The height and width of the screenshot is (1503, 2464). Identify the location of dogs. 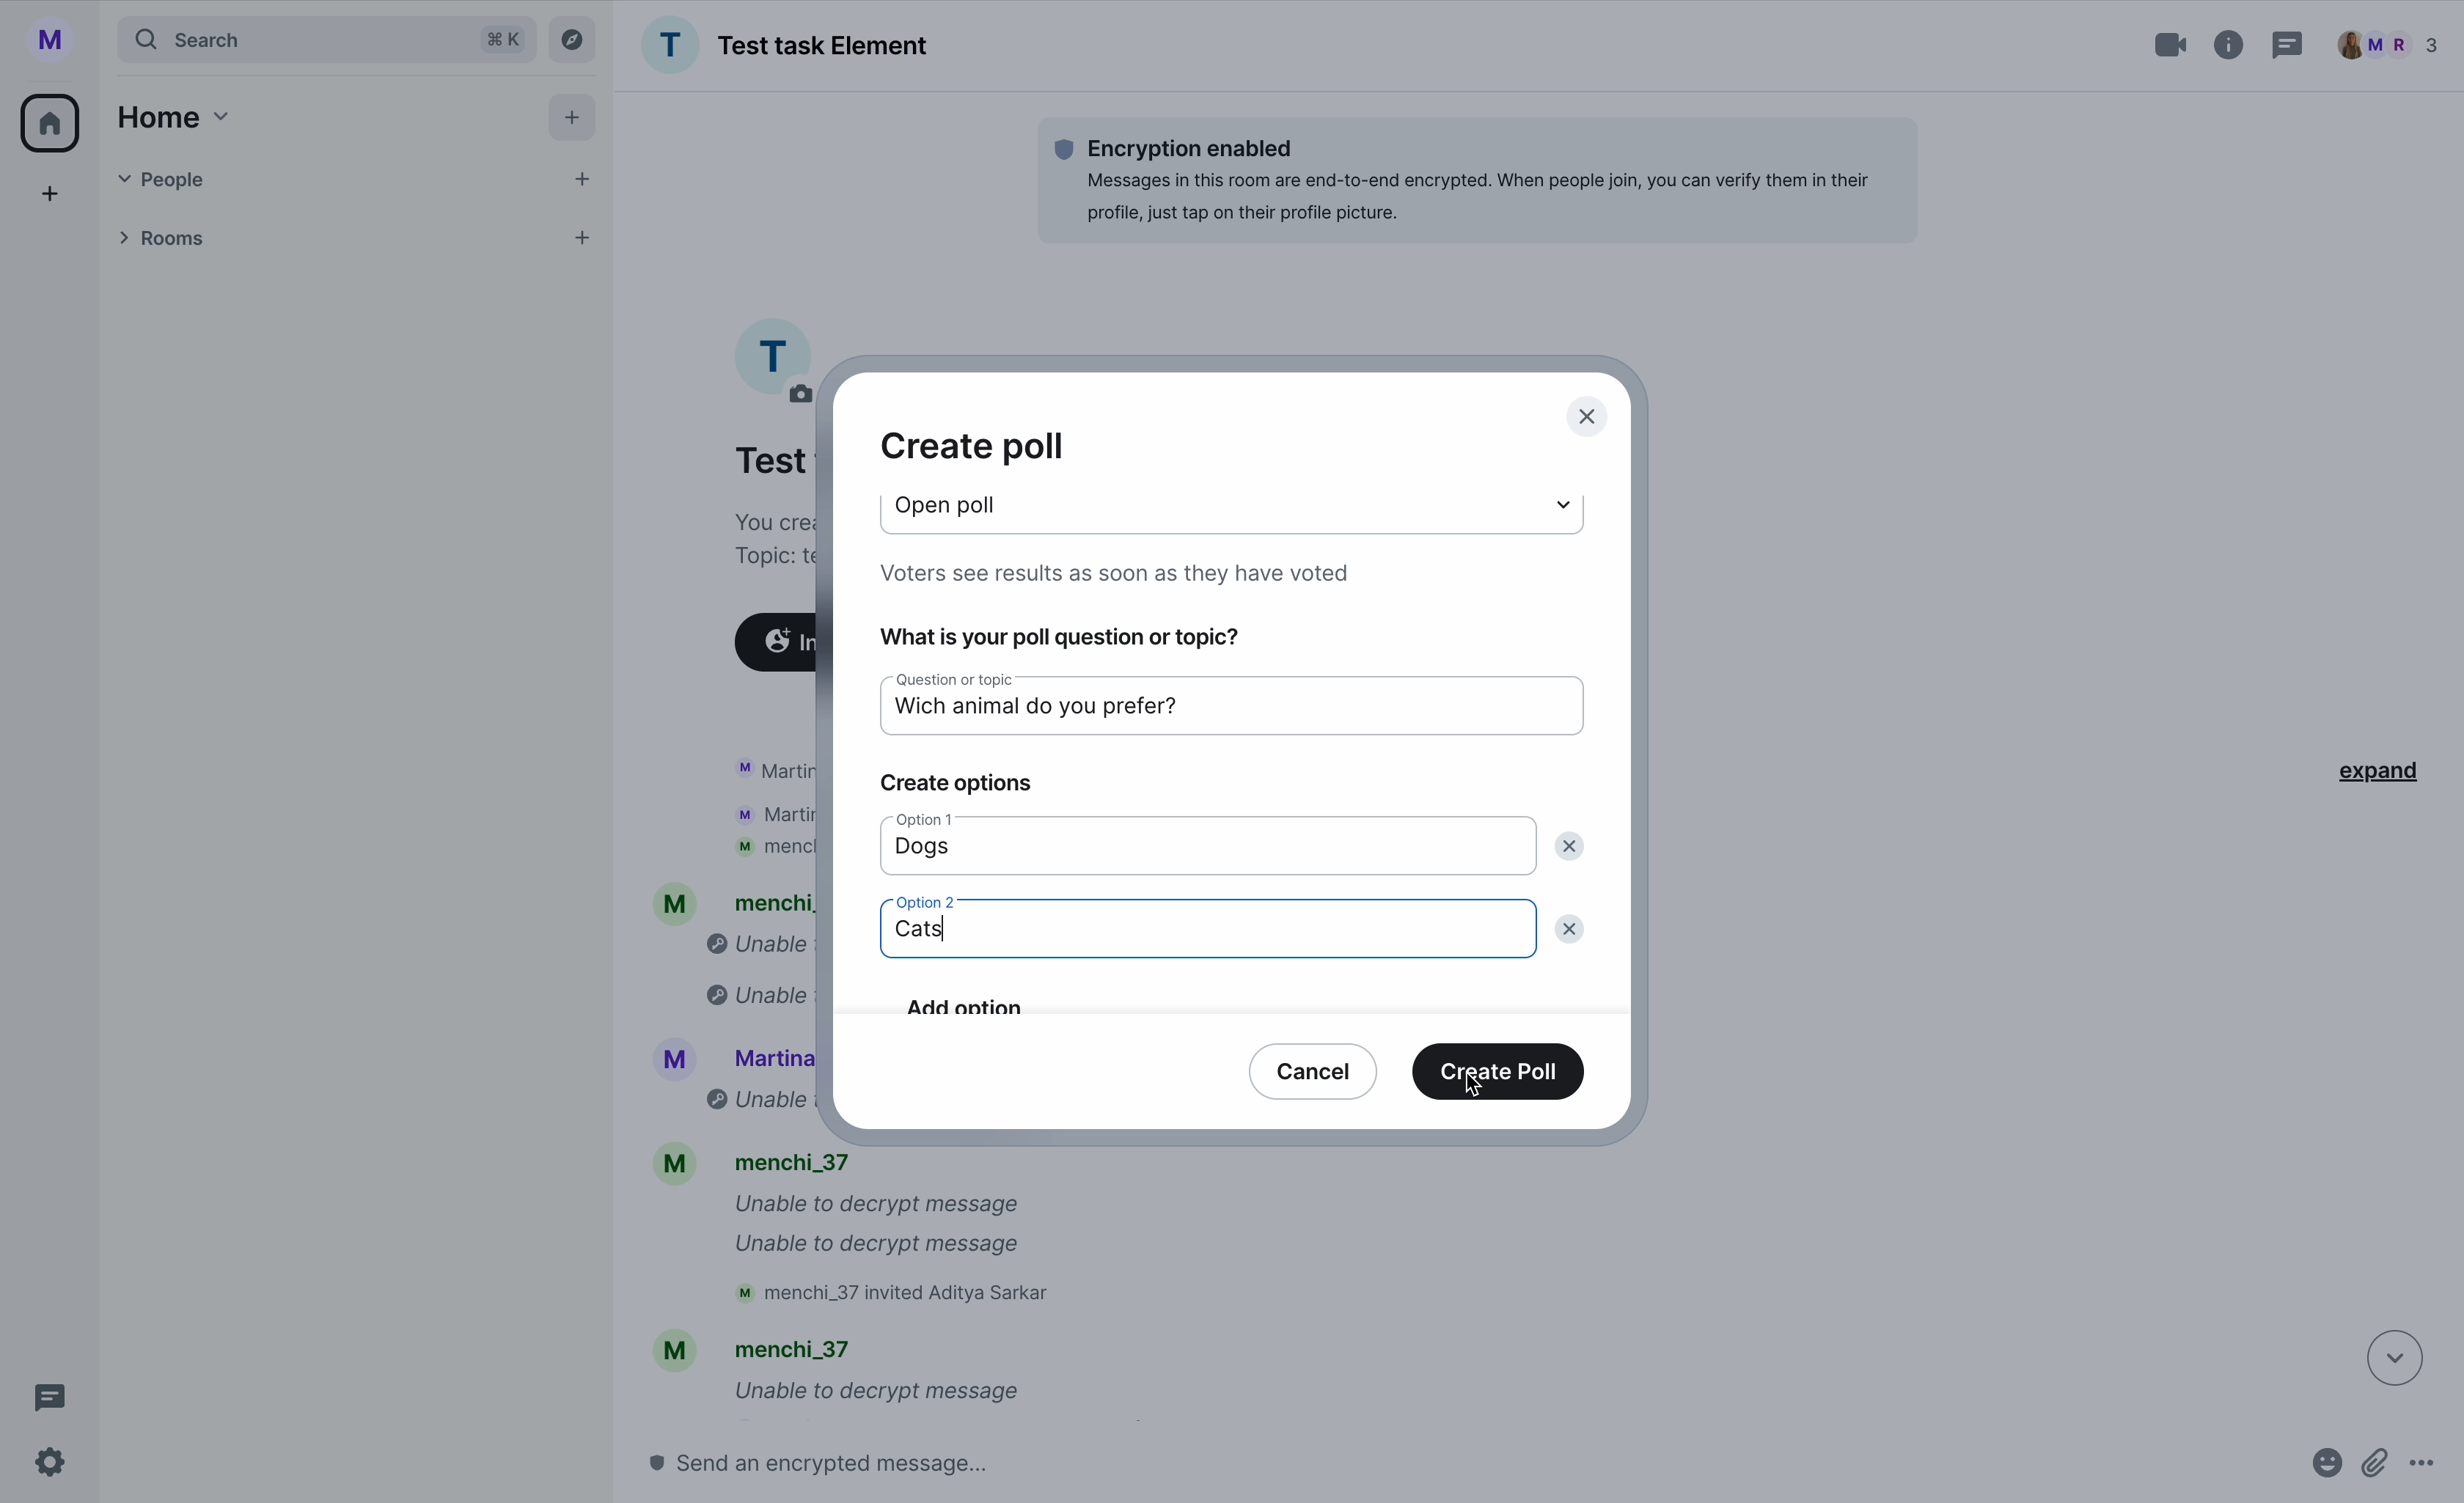
(919, 854).